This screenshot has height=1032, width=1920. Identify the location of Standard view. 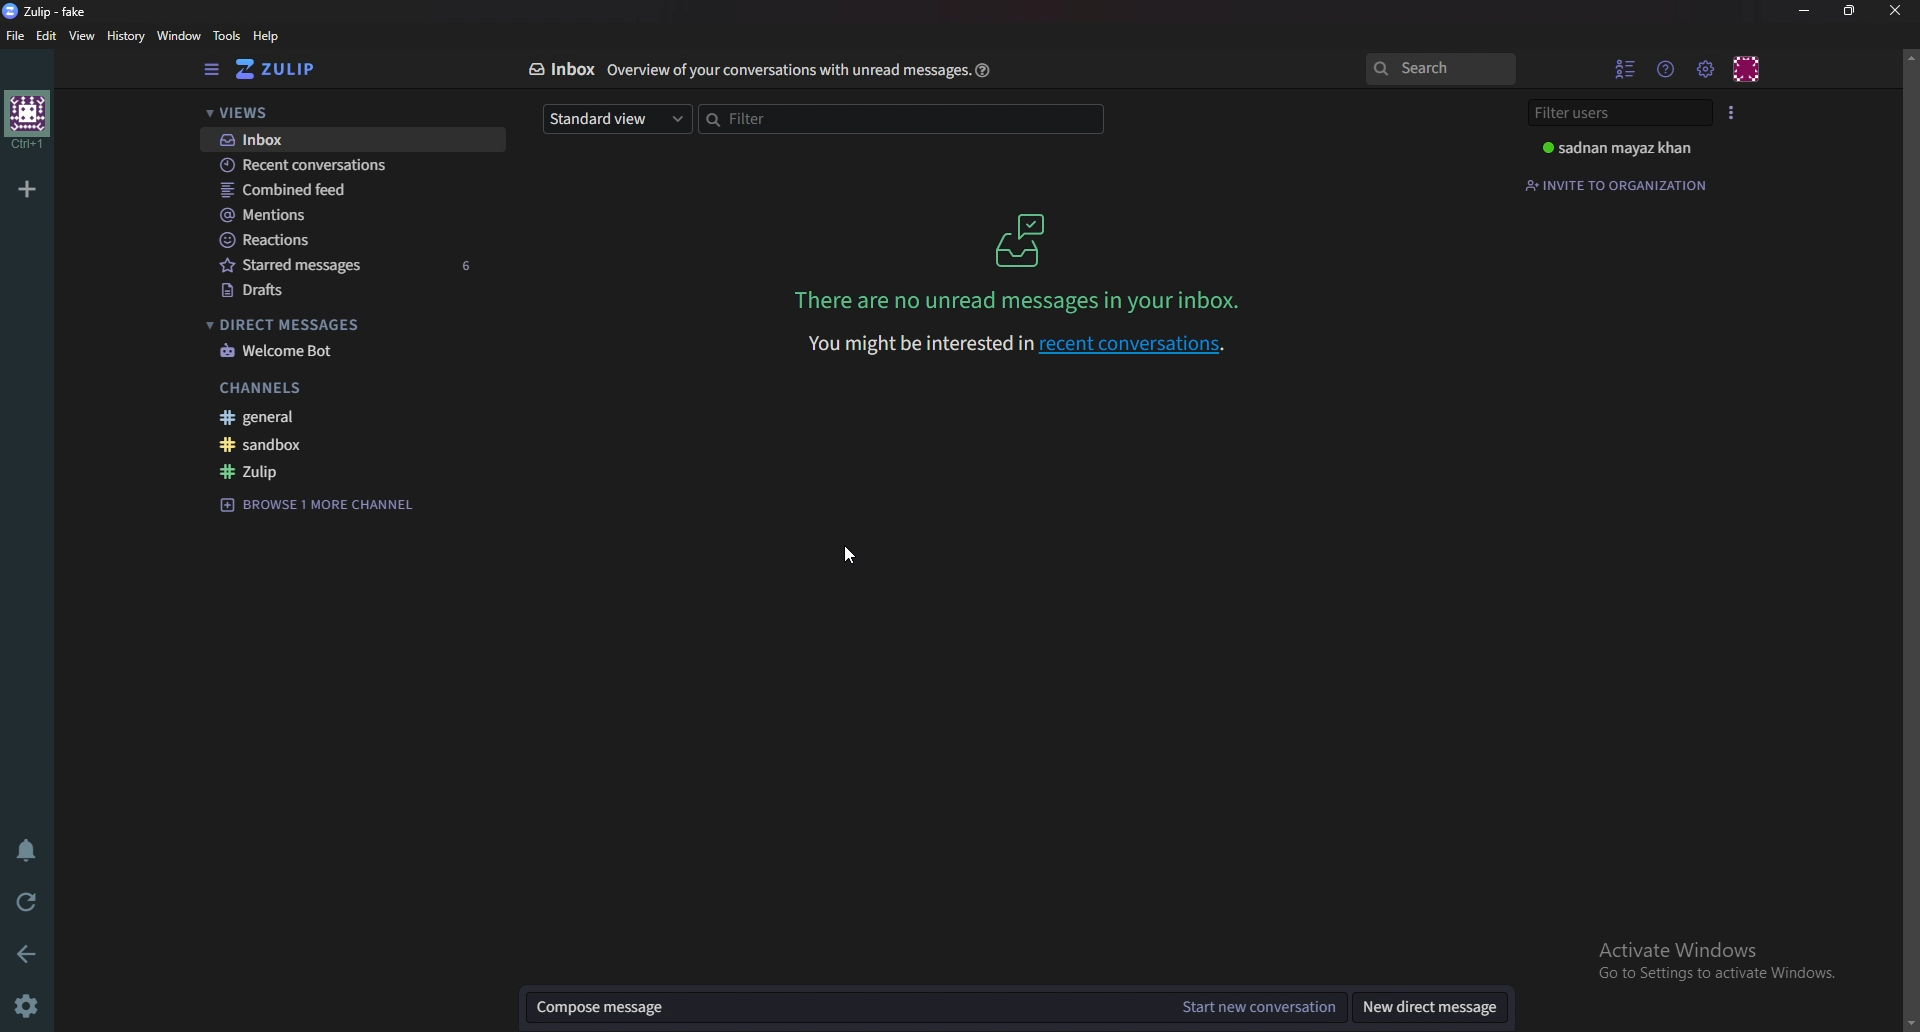
(615, 119).